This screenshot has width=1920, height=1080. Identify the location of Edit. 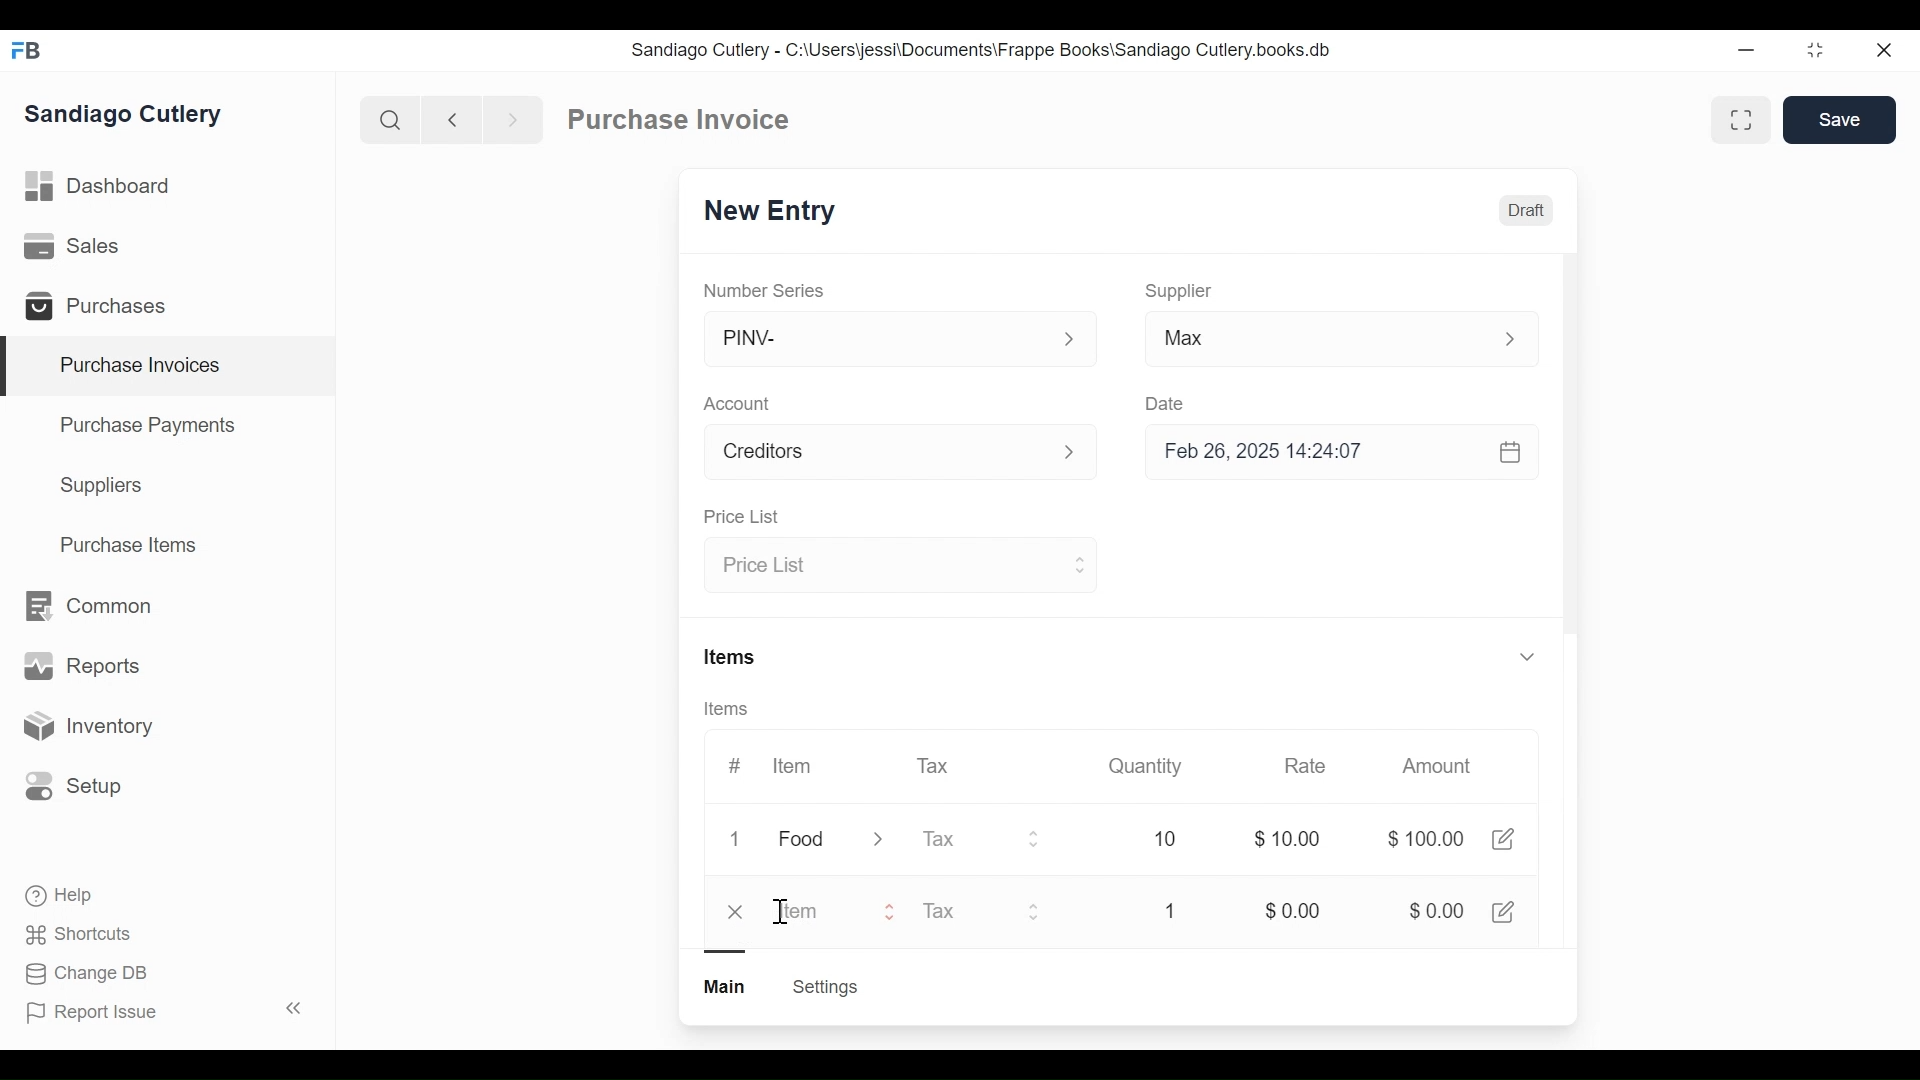
(1502, 839).